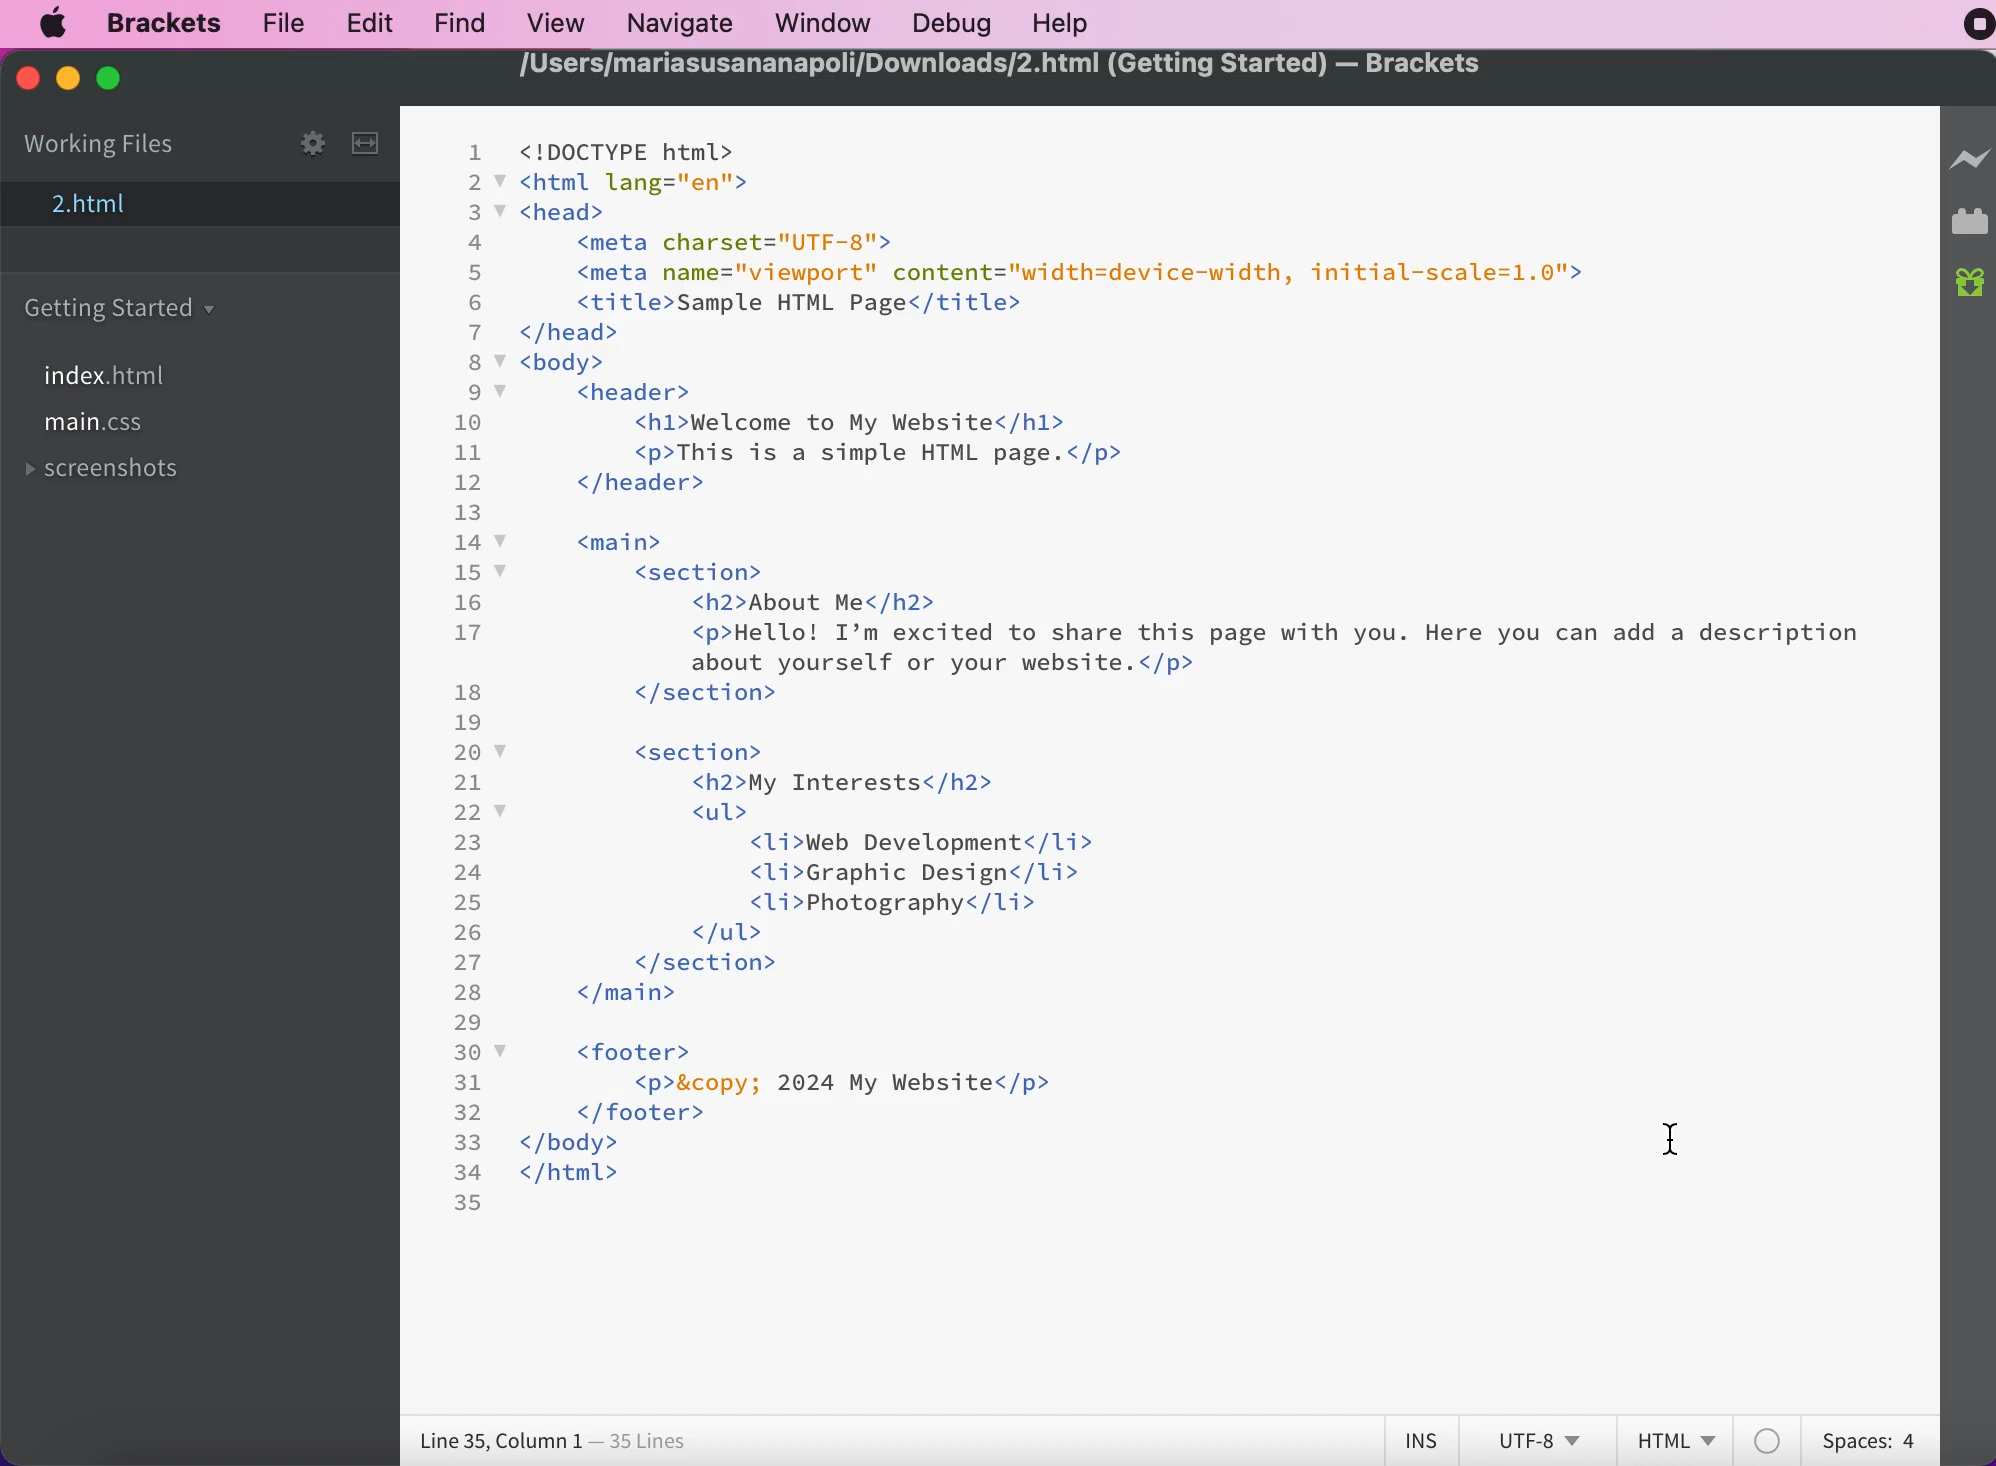 This screenshot has width=1996, height=1466. What do you see at coordinates (1967, 279) in the screenshot?
I see `new builds of bracket available` at bounding box center [1967, 279].